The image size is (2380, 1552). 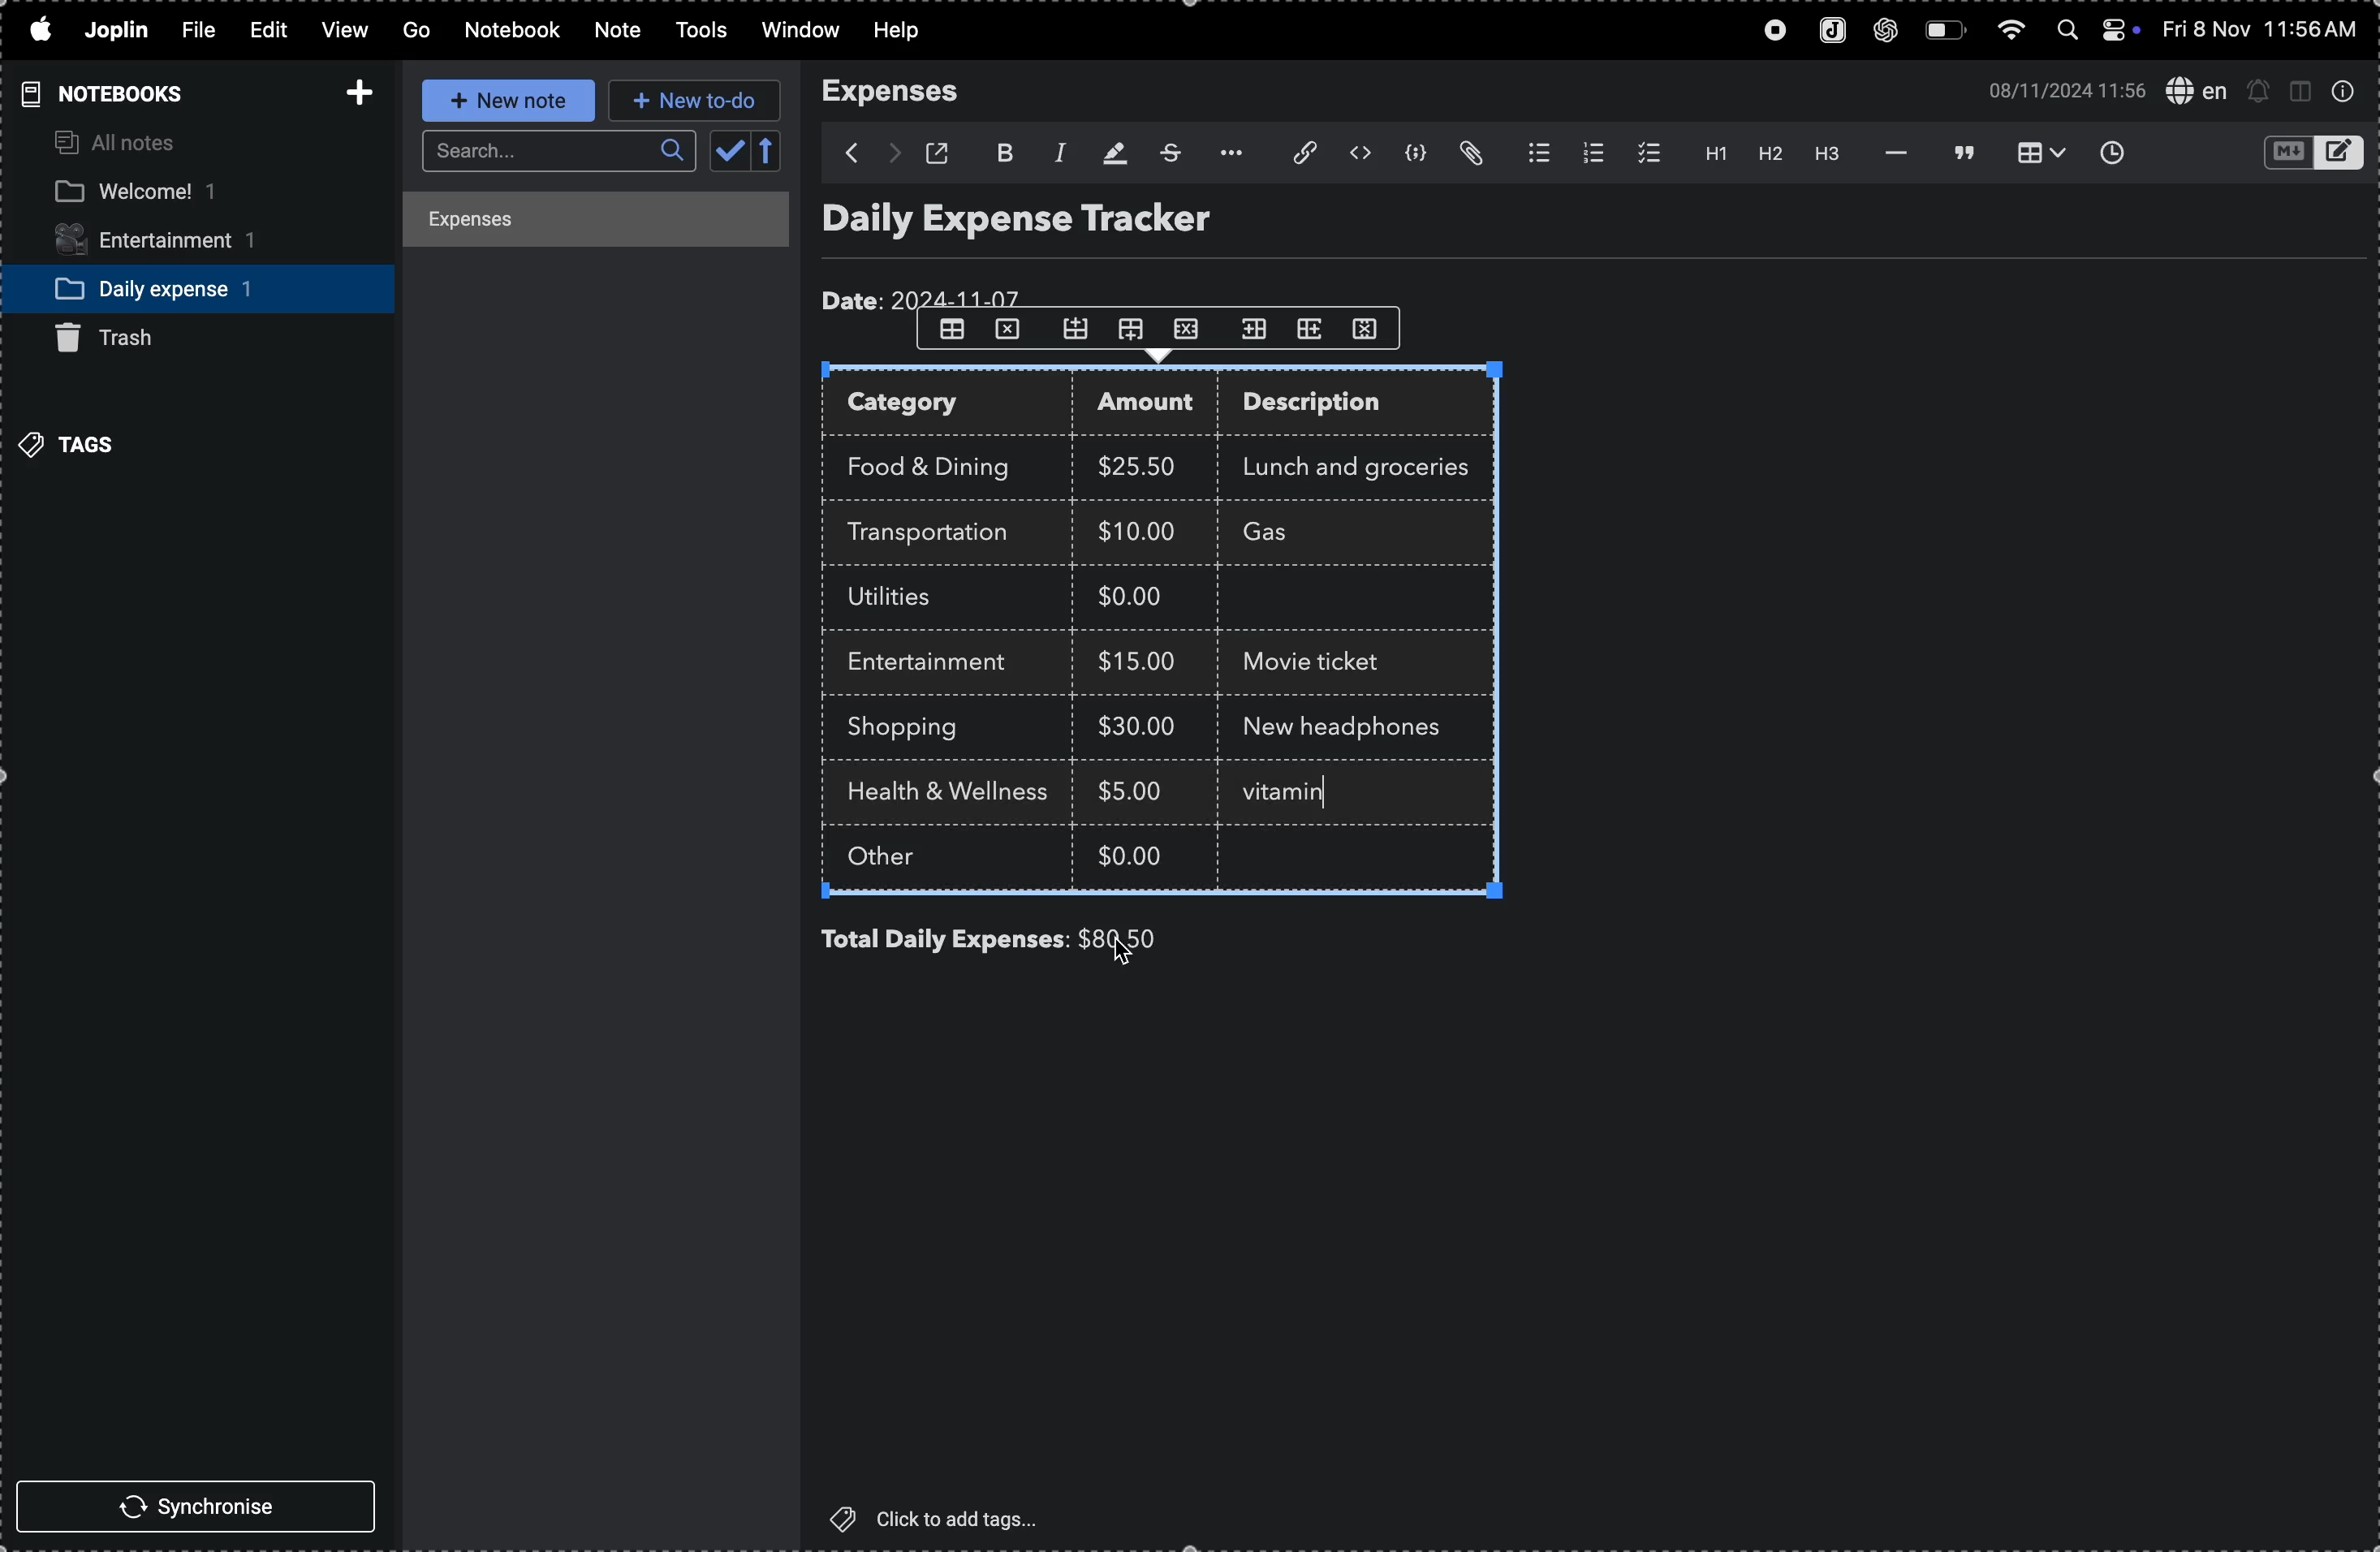 I want to click on date and time, so click(x=2263, y=30).